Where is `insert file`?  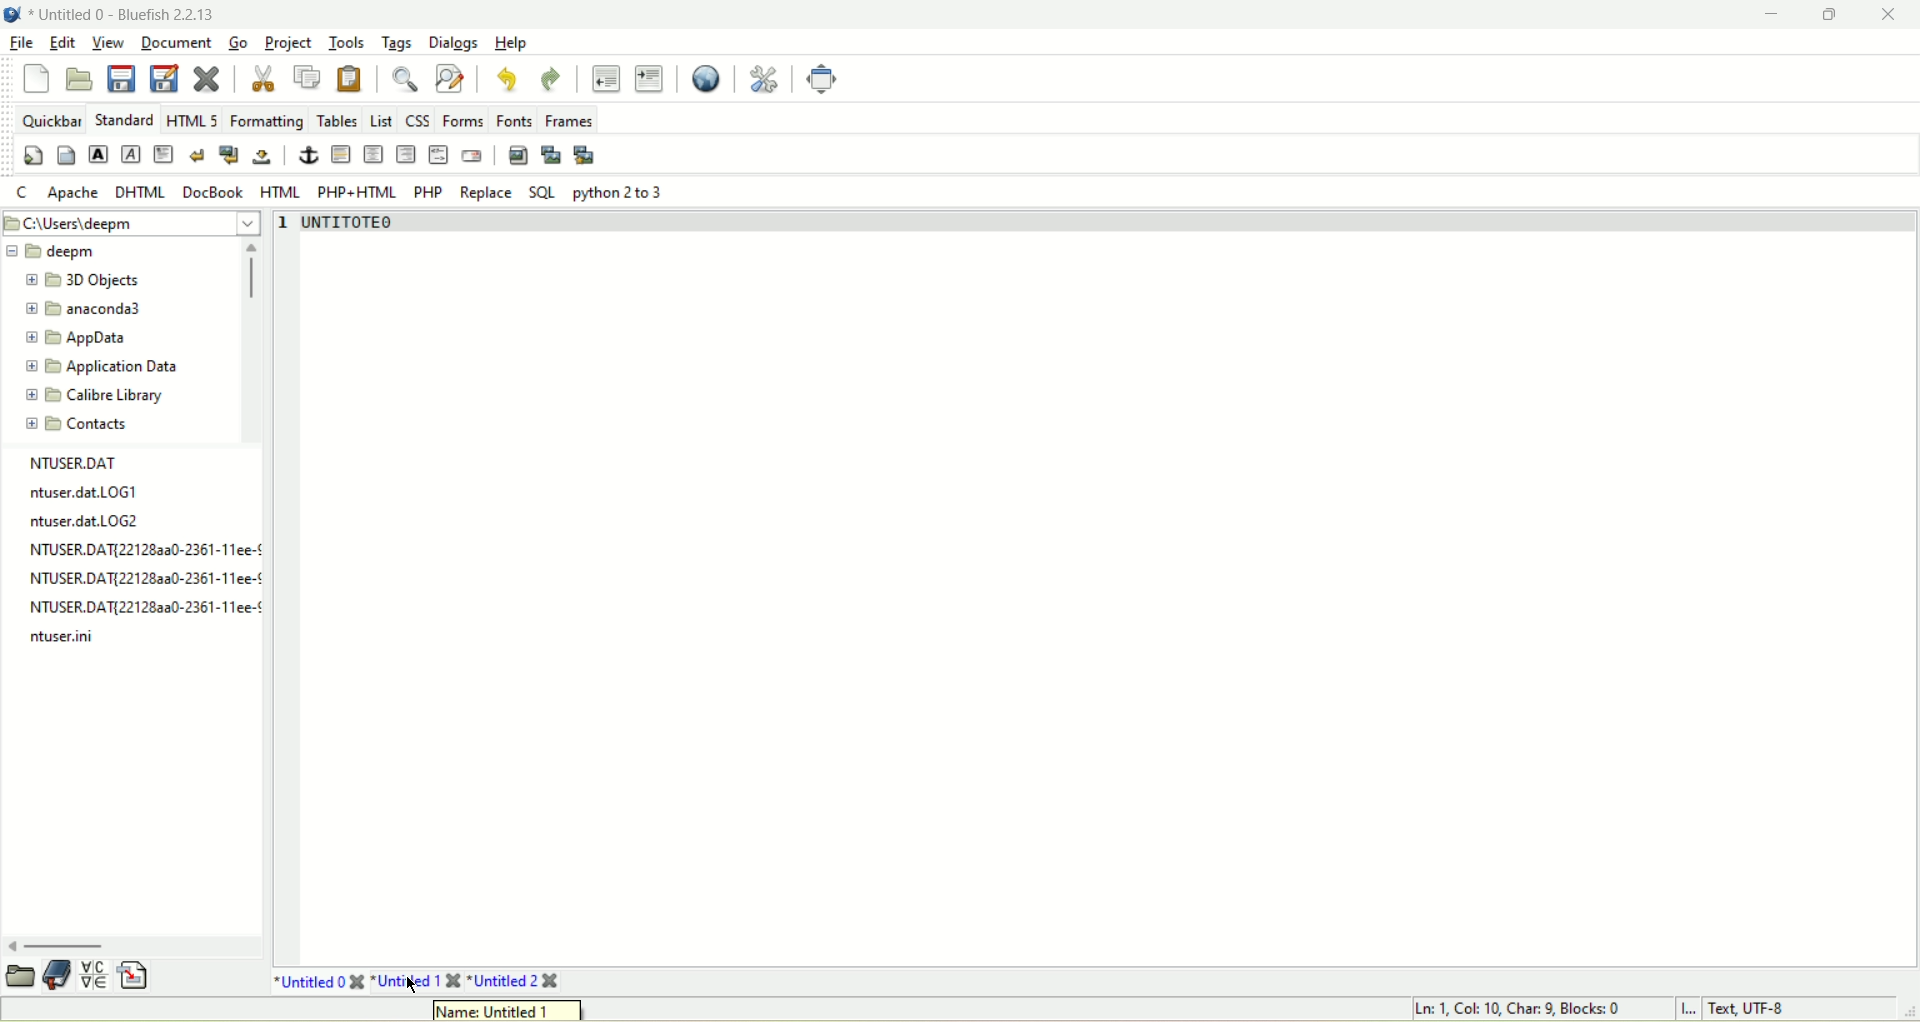 insert file is located at coordinates (133, 975).